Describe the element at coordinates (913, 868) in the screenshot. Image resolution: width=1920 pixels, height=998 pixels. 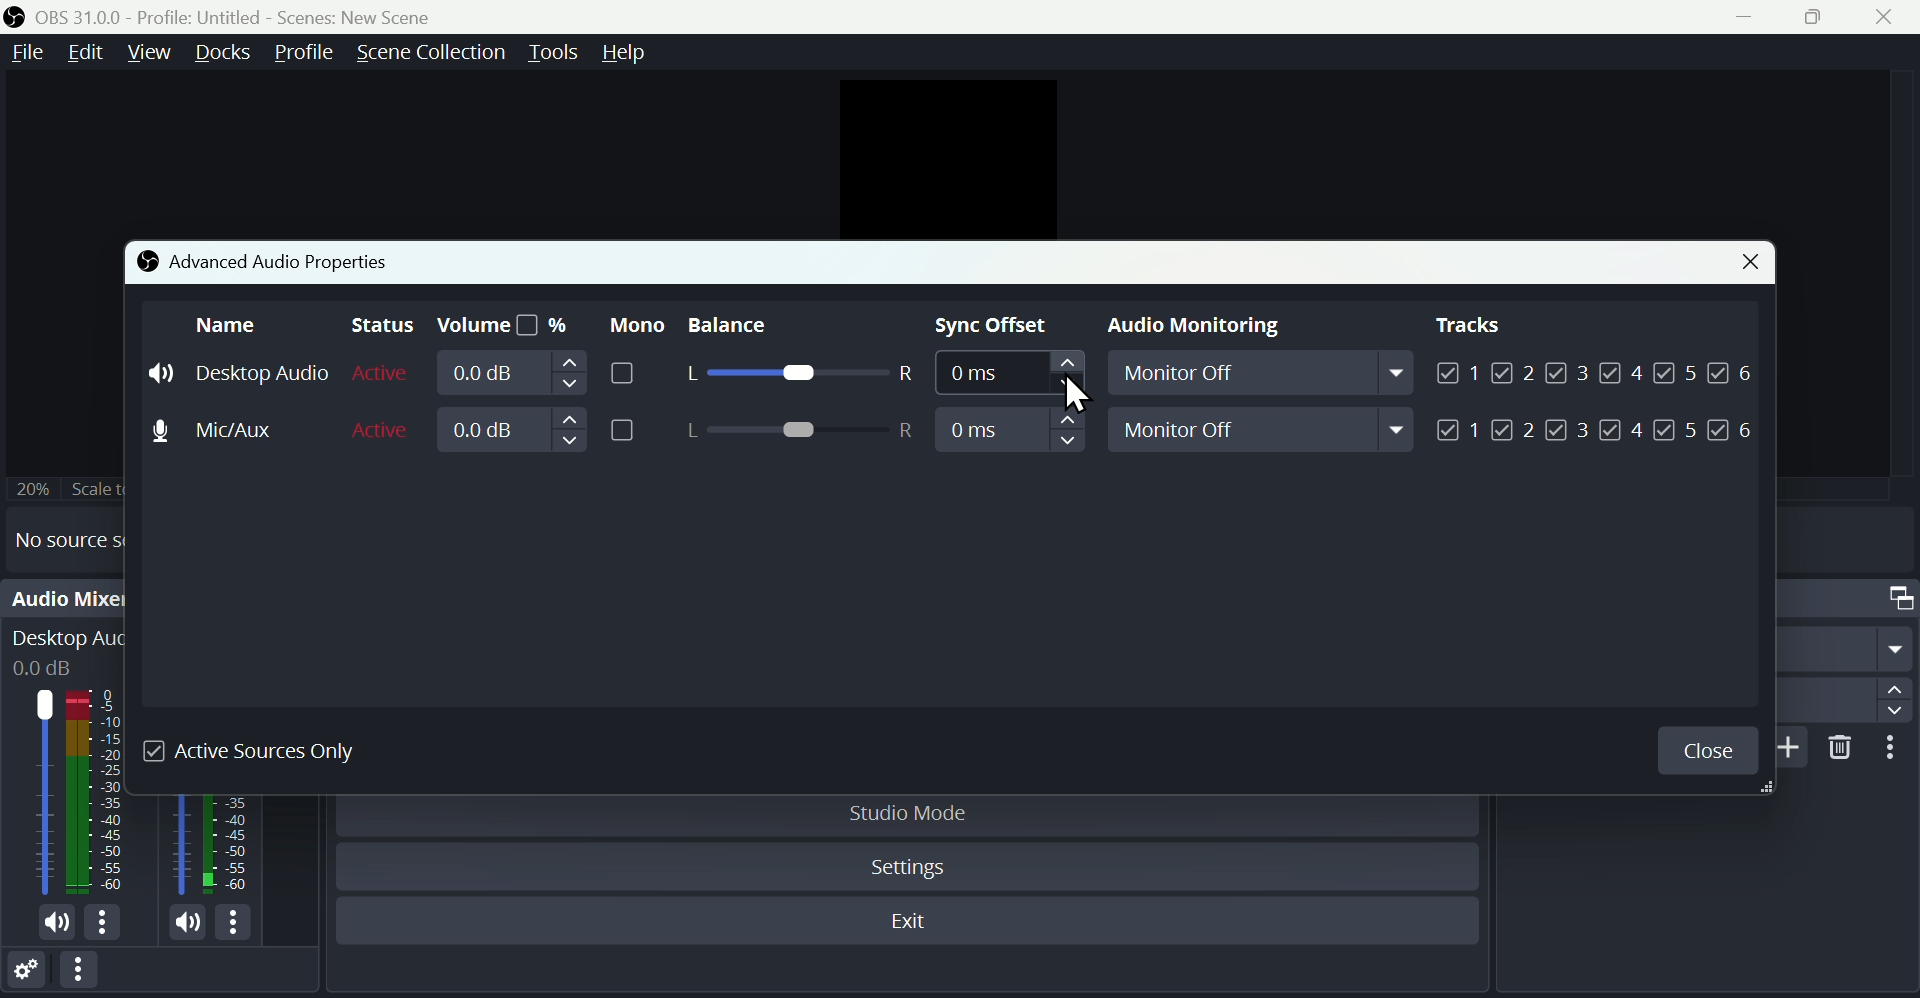
I see `Settings` at that location.